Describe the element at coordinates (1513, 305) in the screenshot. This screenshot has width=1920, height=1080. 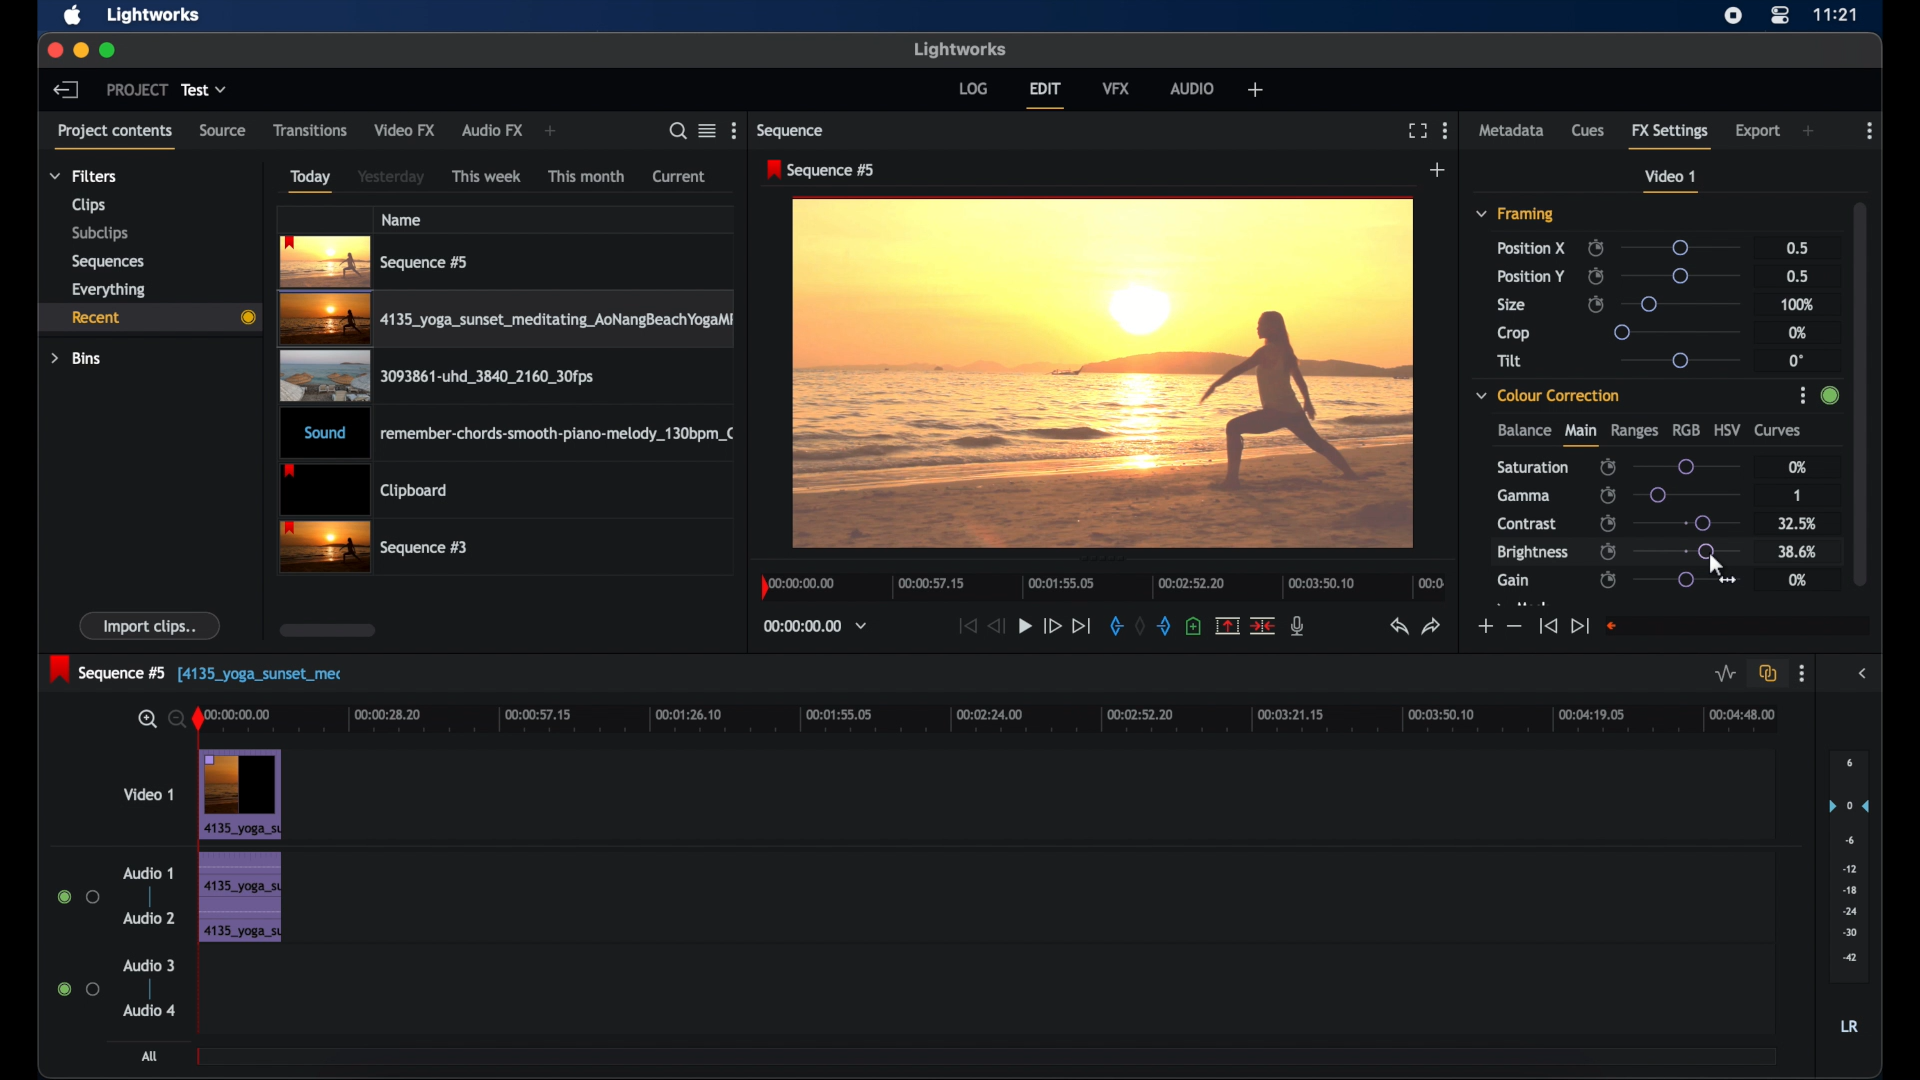
I see `size` at that location.